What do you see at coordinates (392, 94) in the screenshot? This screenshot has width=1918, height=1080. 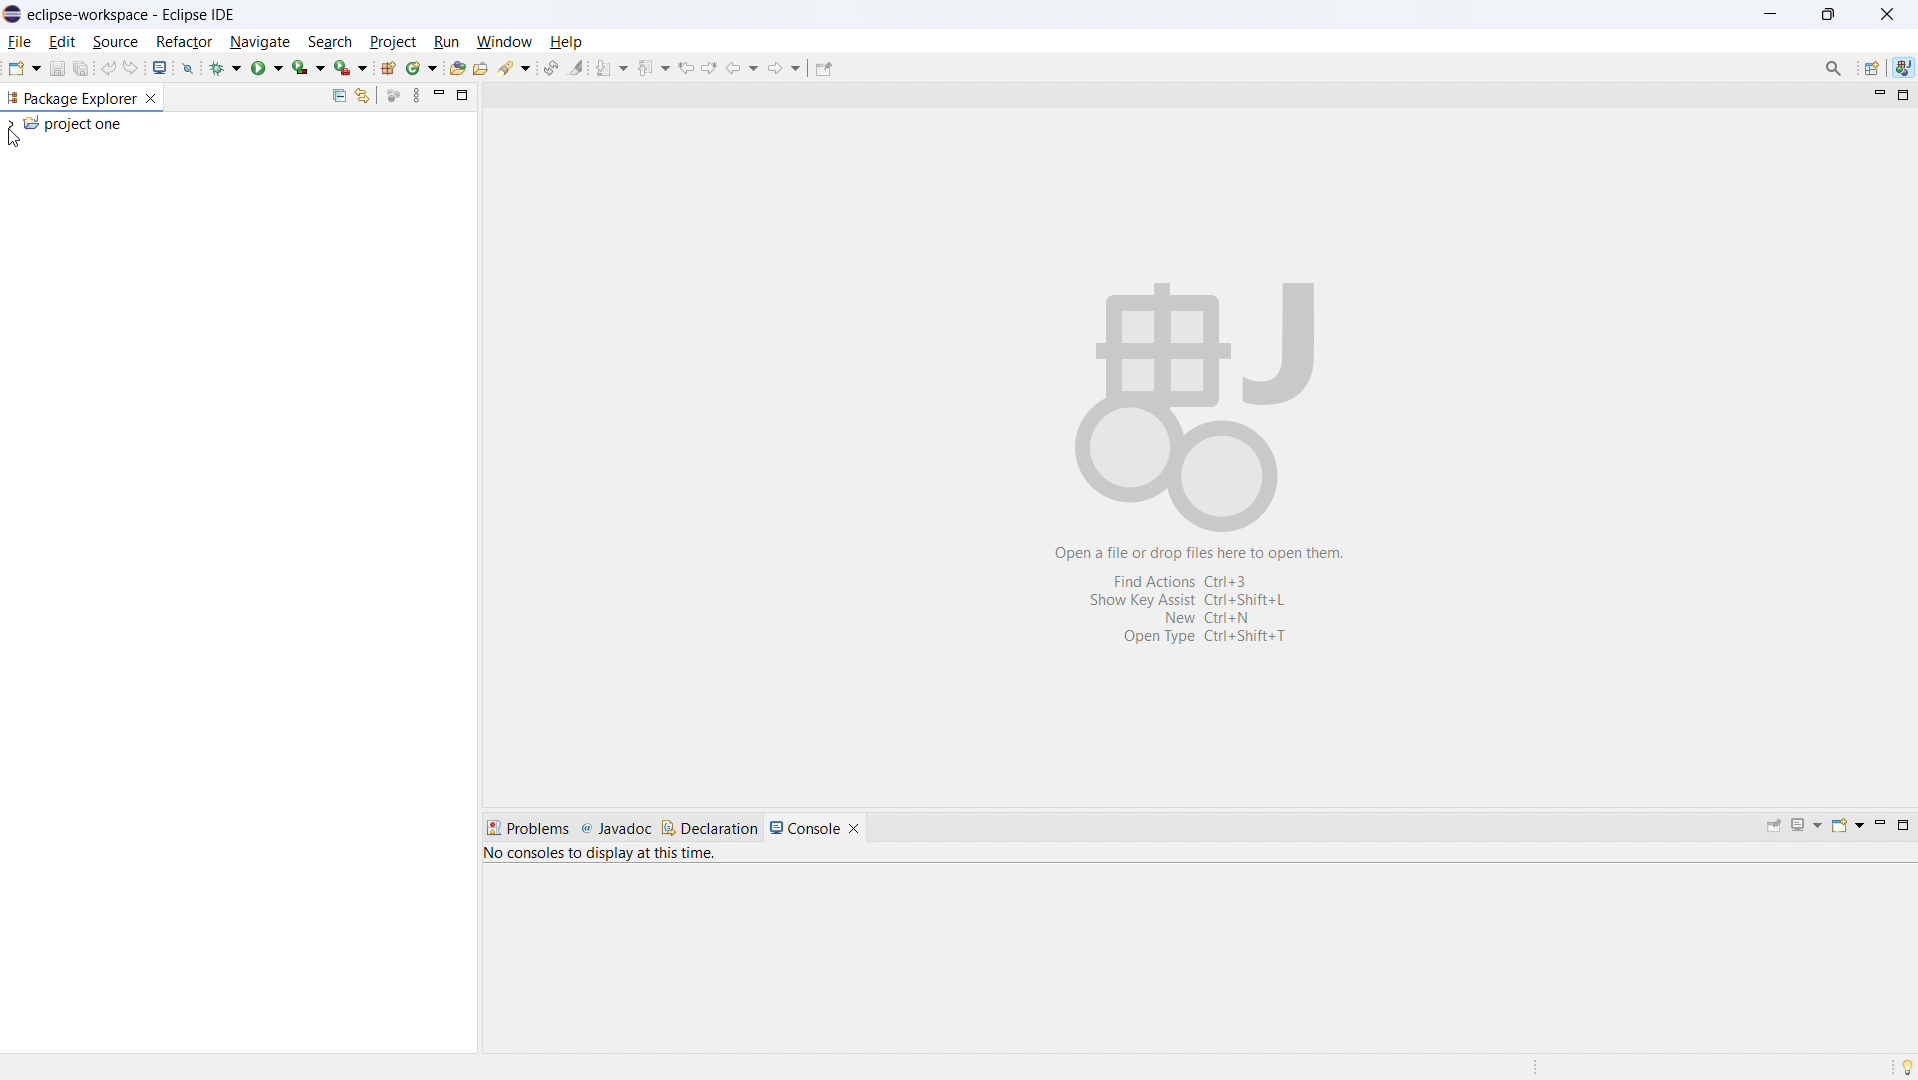 I see `focus on active task` at bounding box center [392, 94].